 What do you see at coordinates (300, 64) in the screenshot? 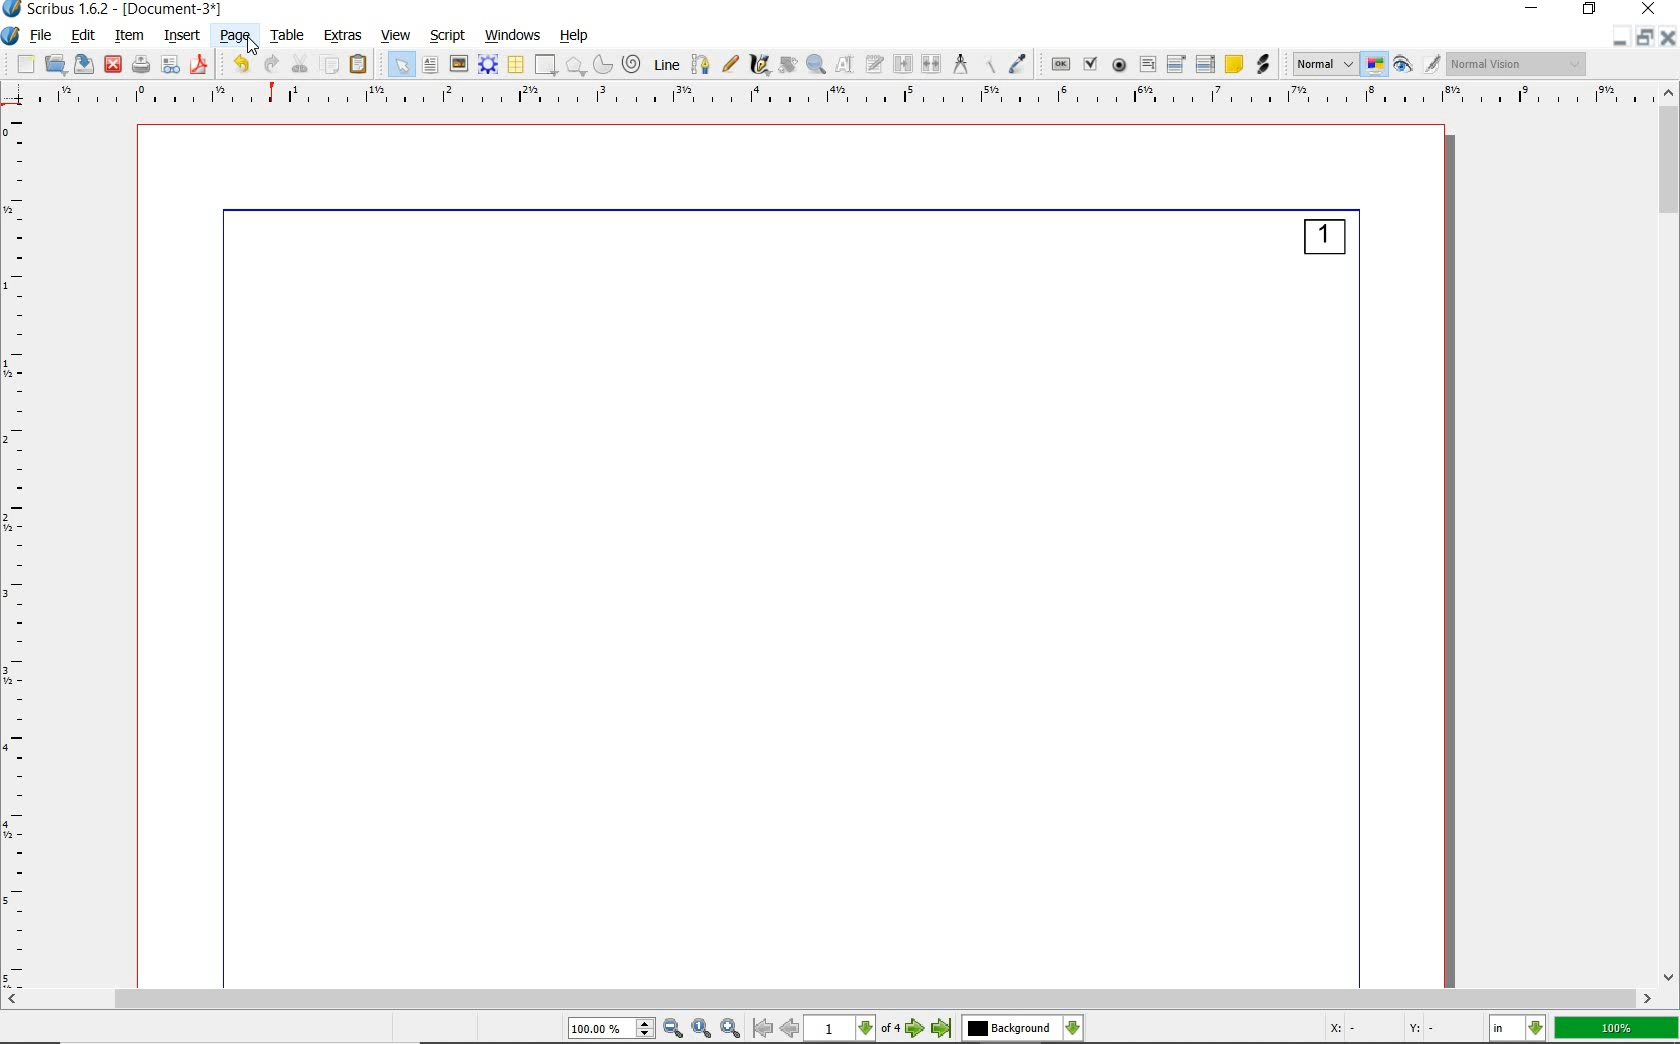
I see `cut` at bounding box center [300, 64].